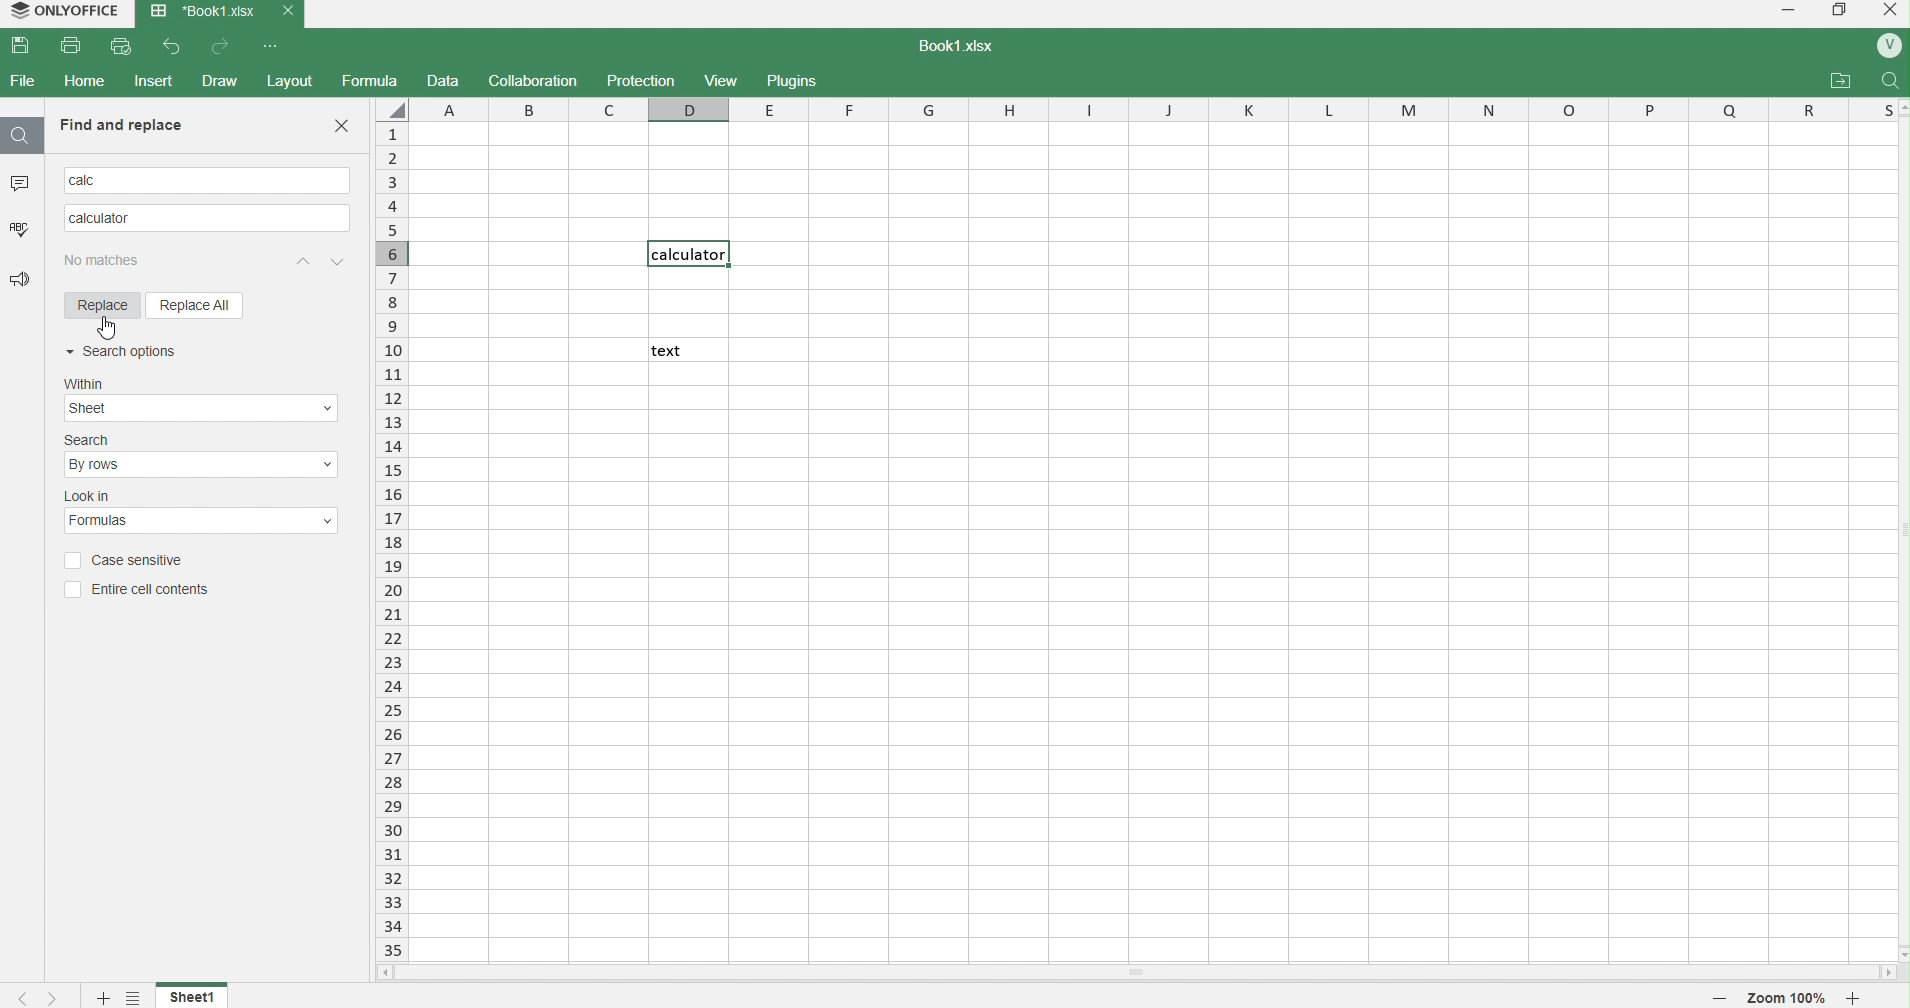 The image size is (1910, 1008). Describe the element at coordinates (94, 439) in the screenshot. I see `search` at that location.